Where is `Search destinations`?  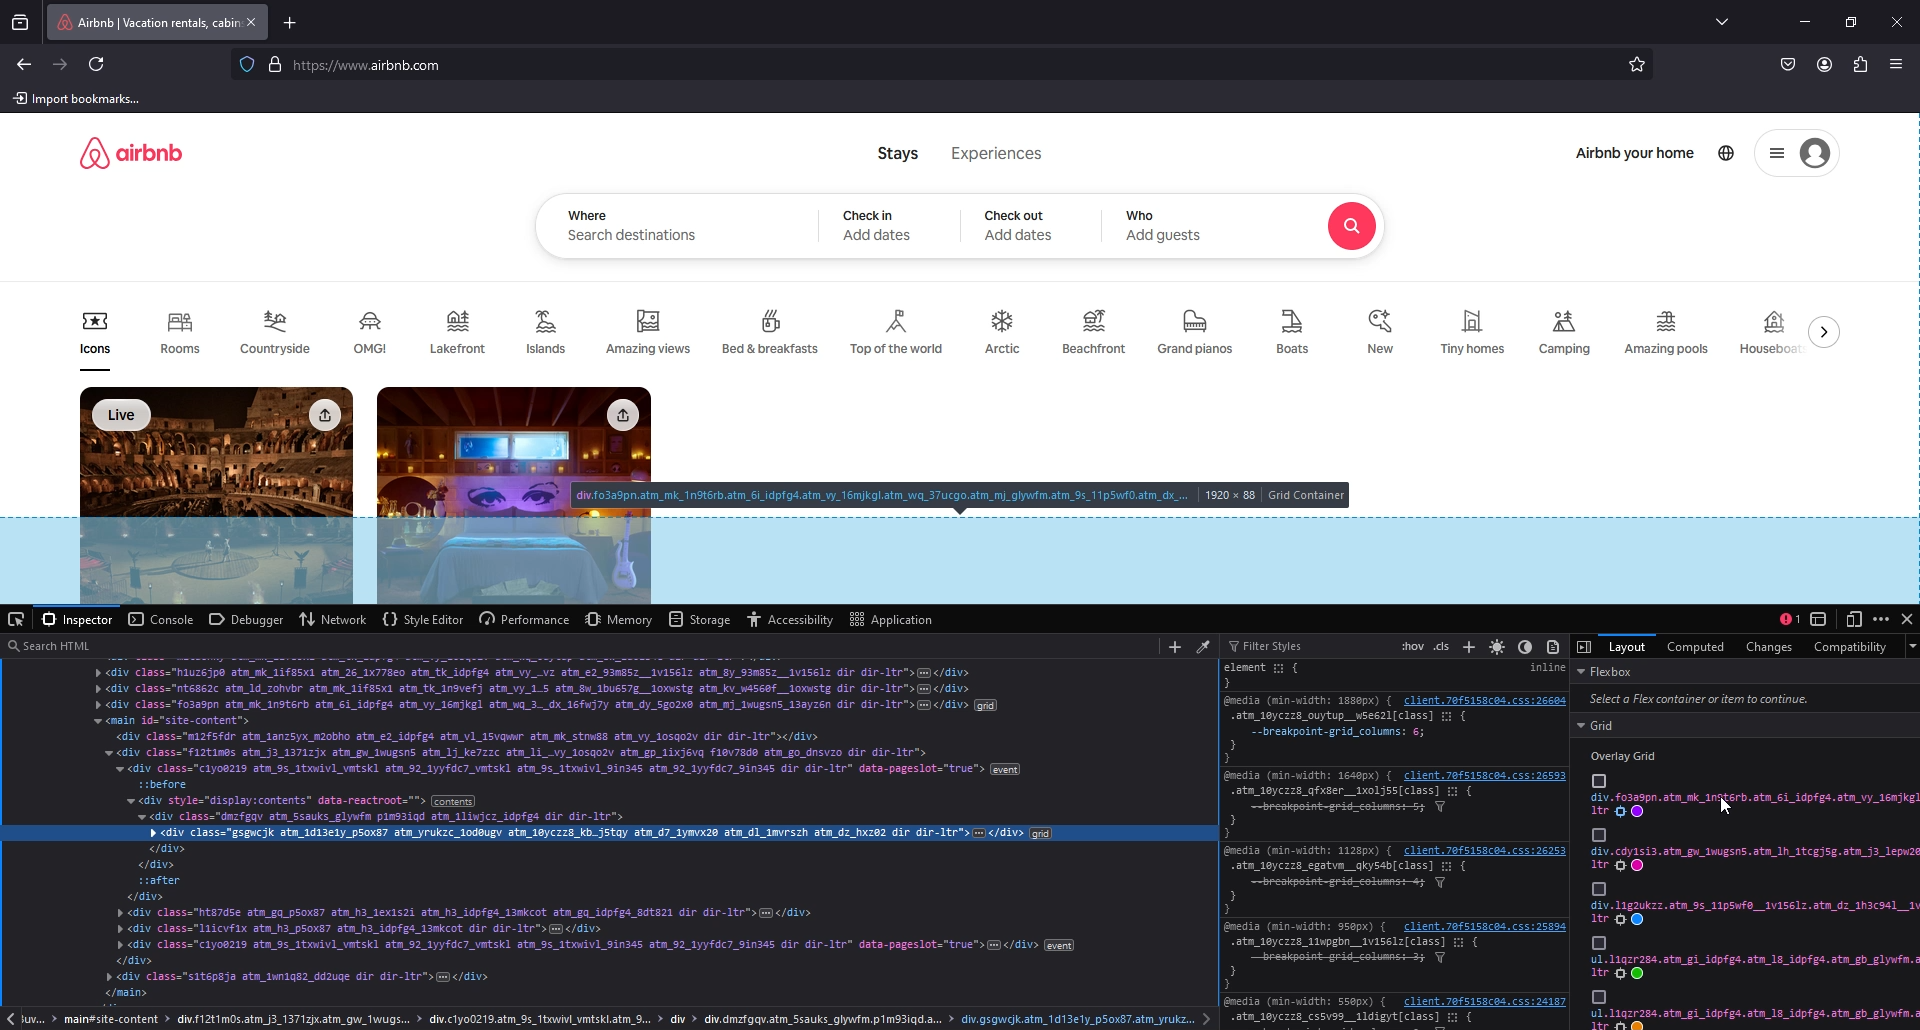 Search destinations is located at coordinates (635, 237).